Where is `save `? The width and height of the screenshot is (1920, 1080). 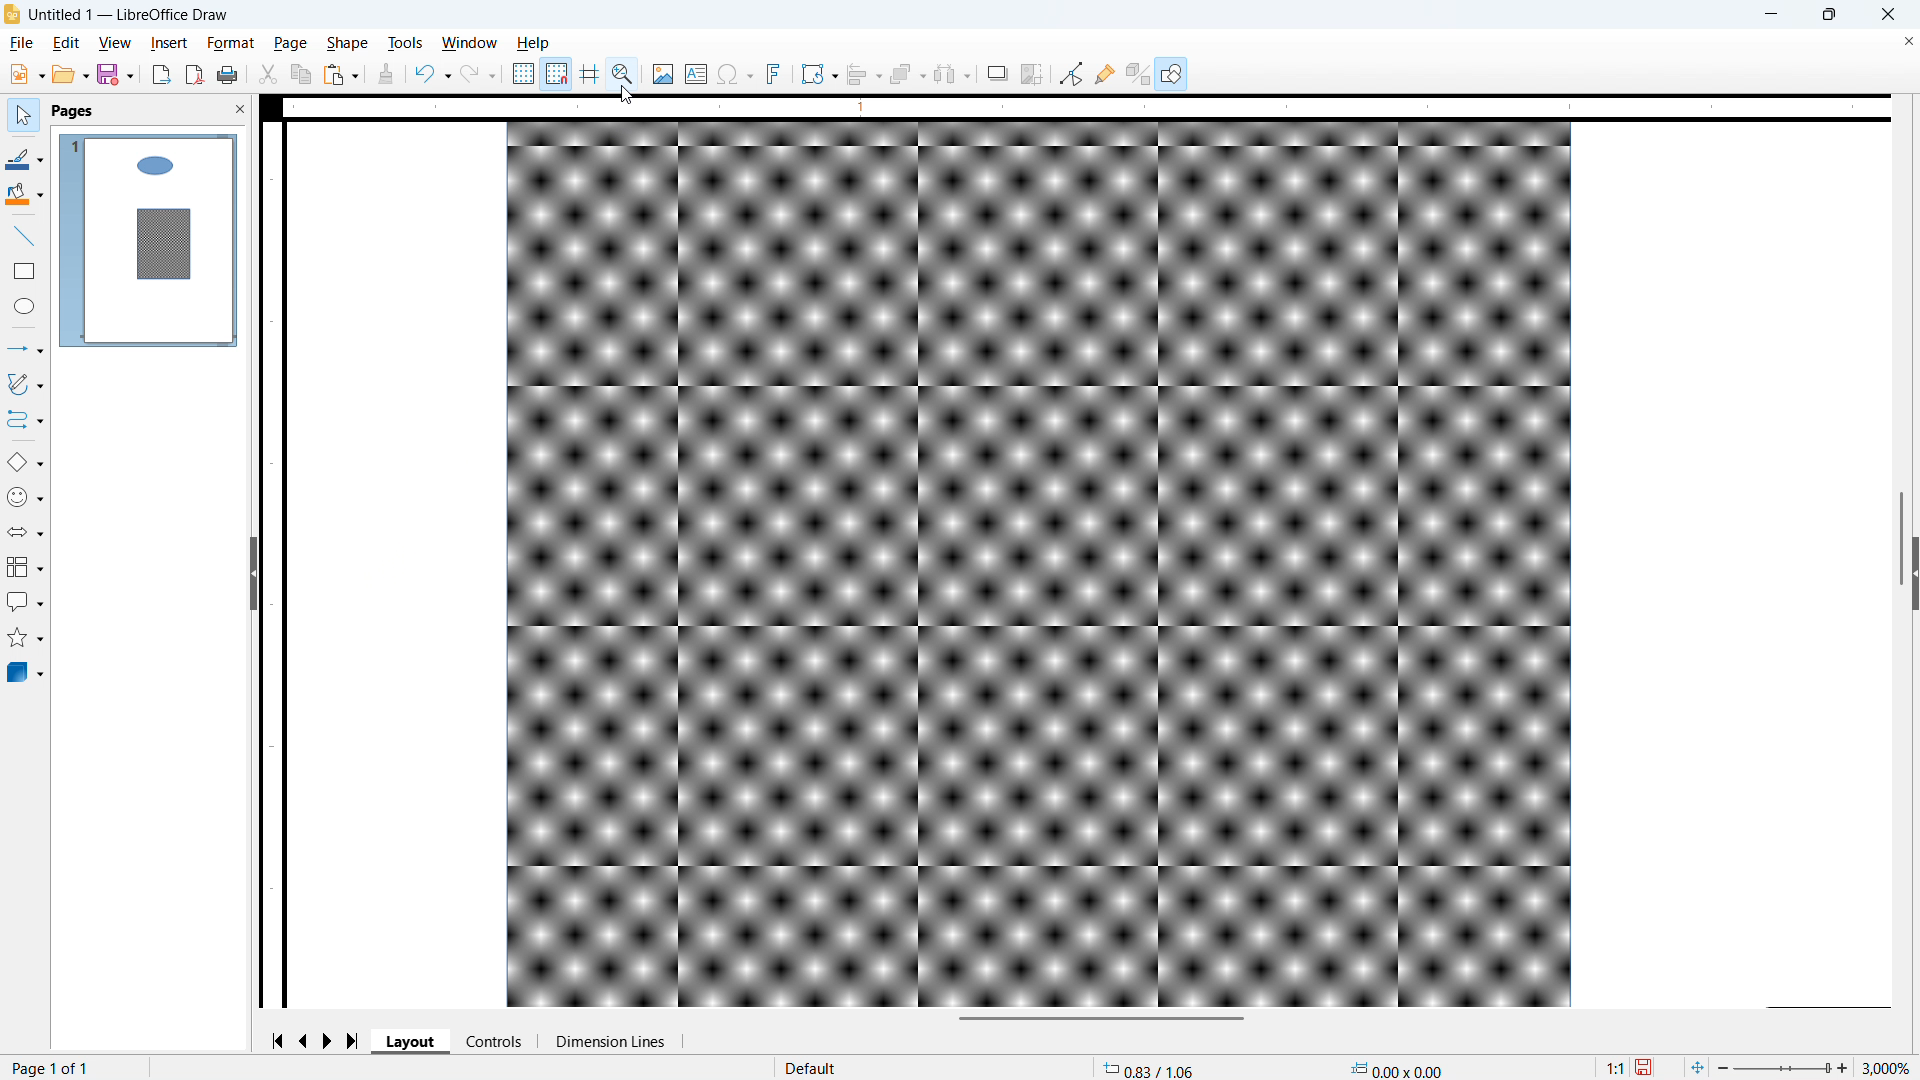 save  is located at coordinates (115, 75).